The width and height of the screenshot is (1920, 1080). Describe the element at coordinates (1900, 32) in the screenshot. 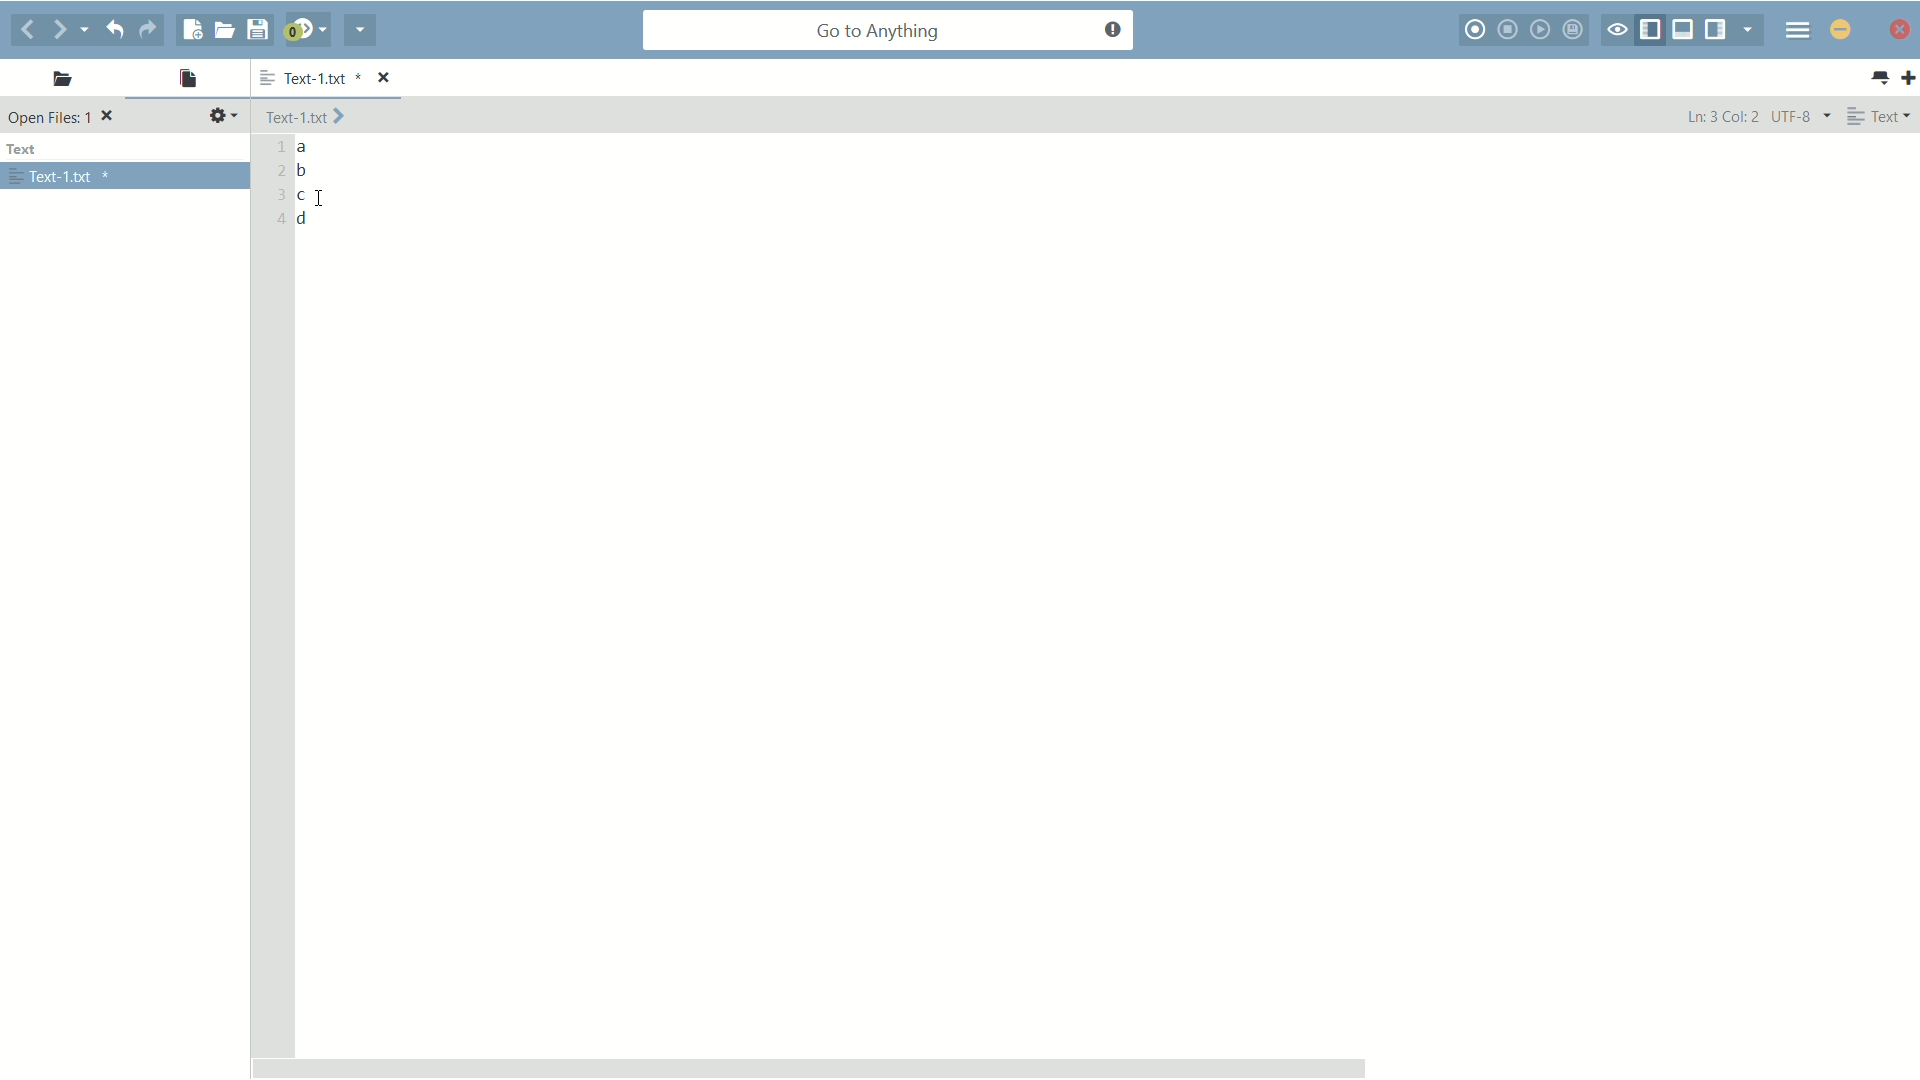

I see `minimize` at that location.